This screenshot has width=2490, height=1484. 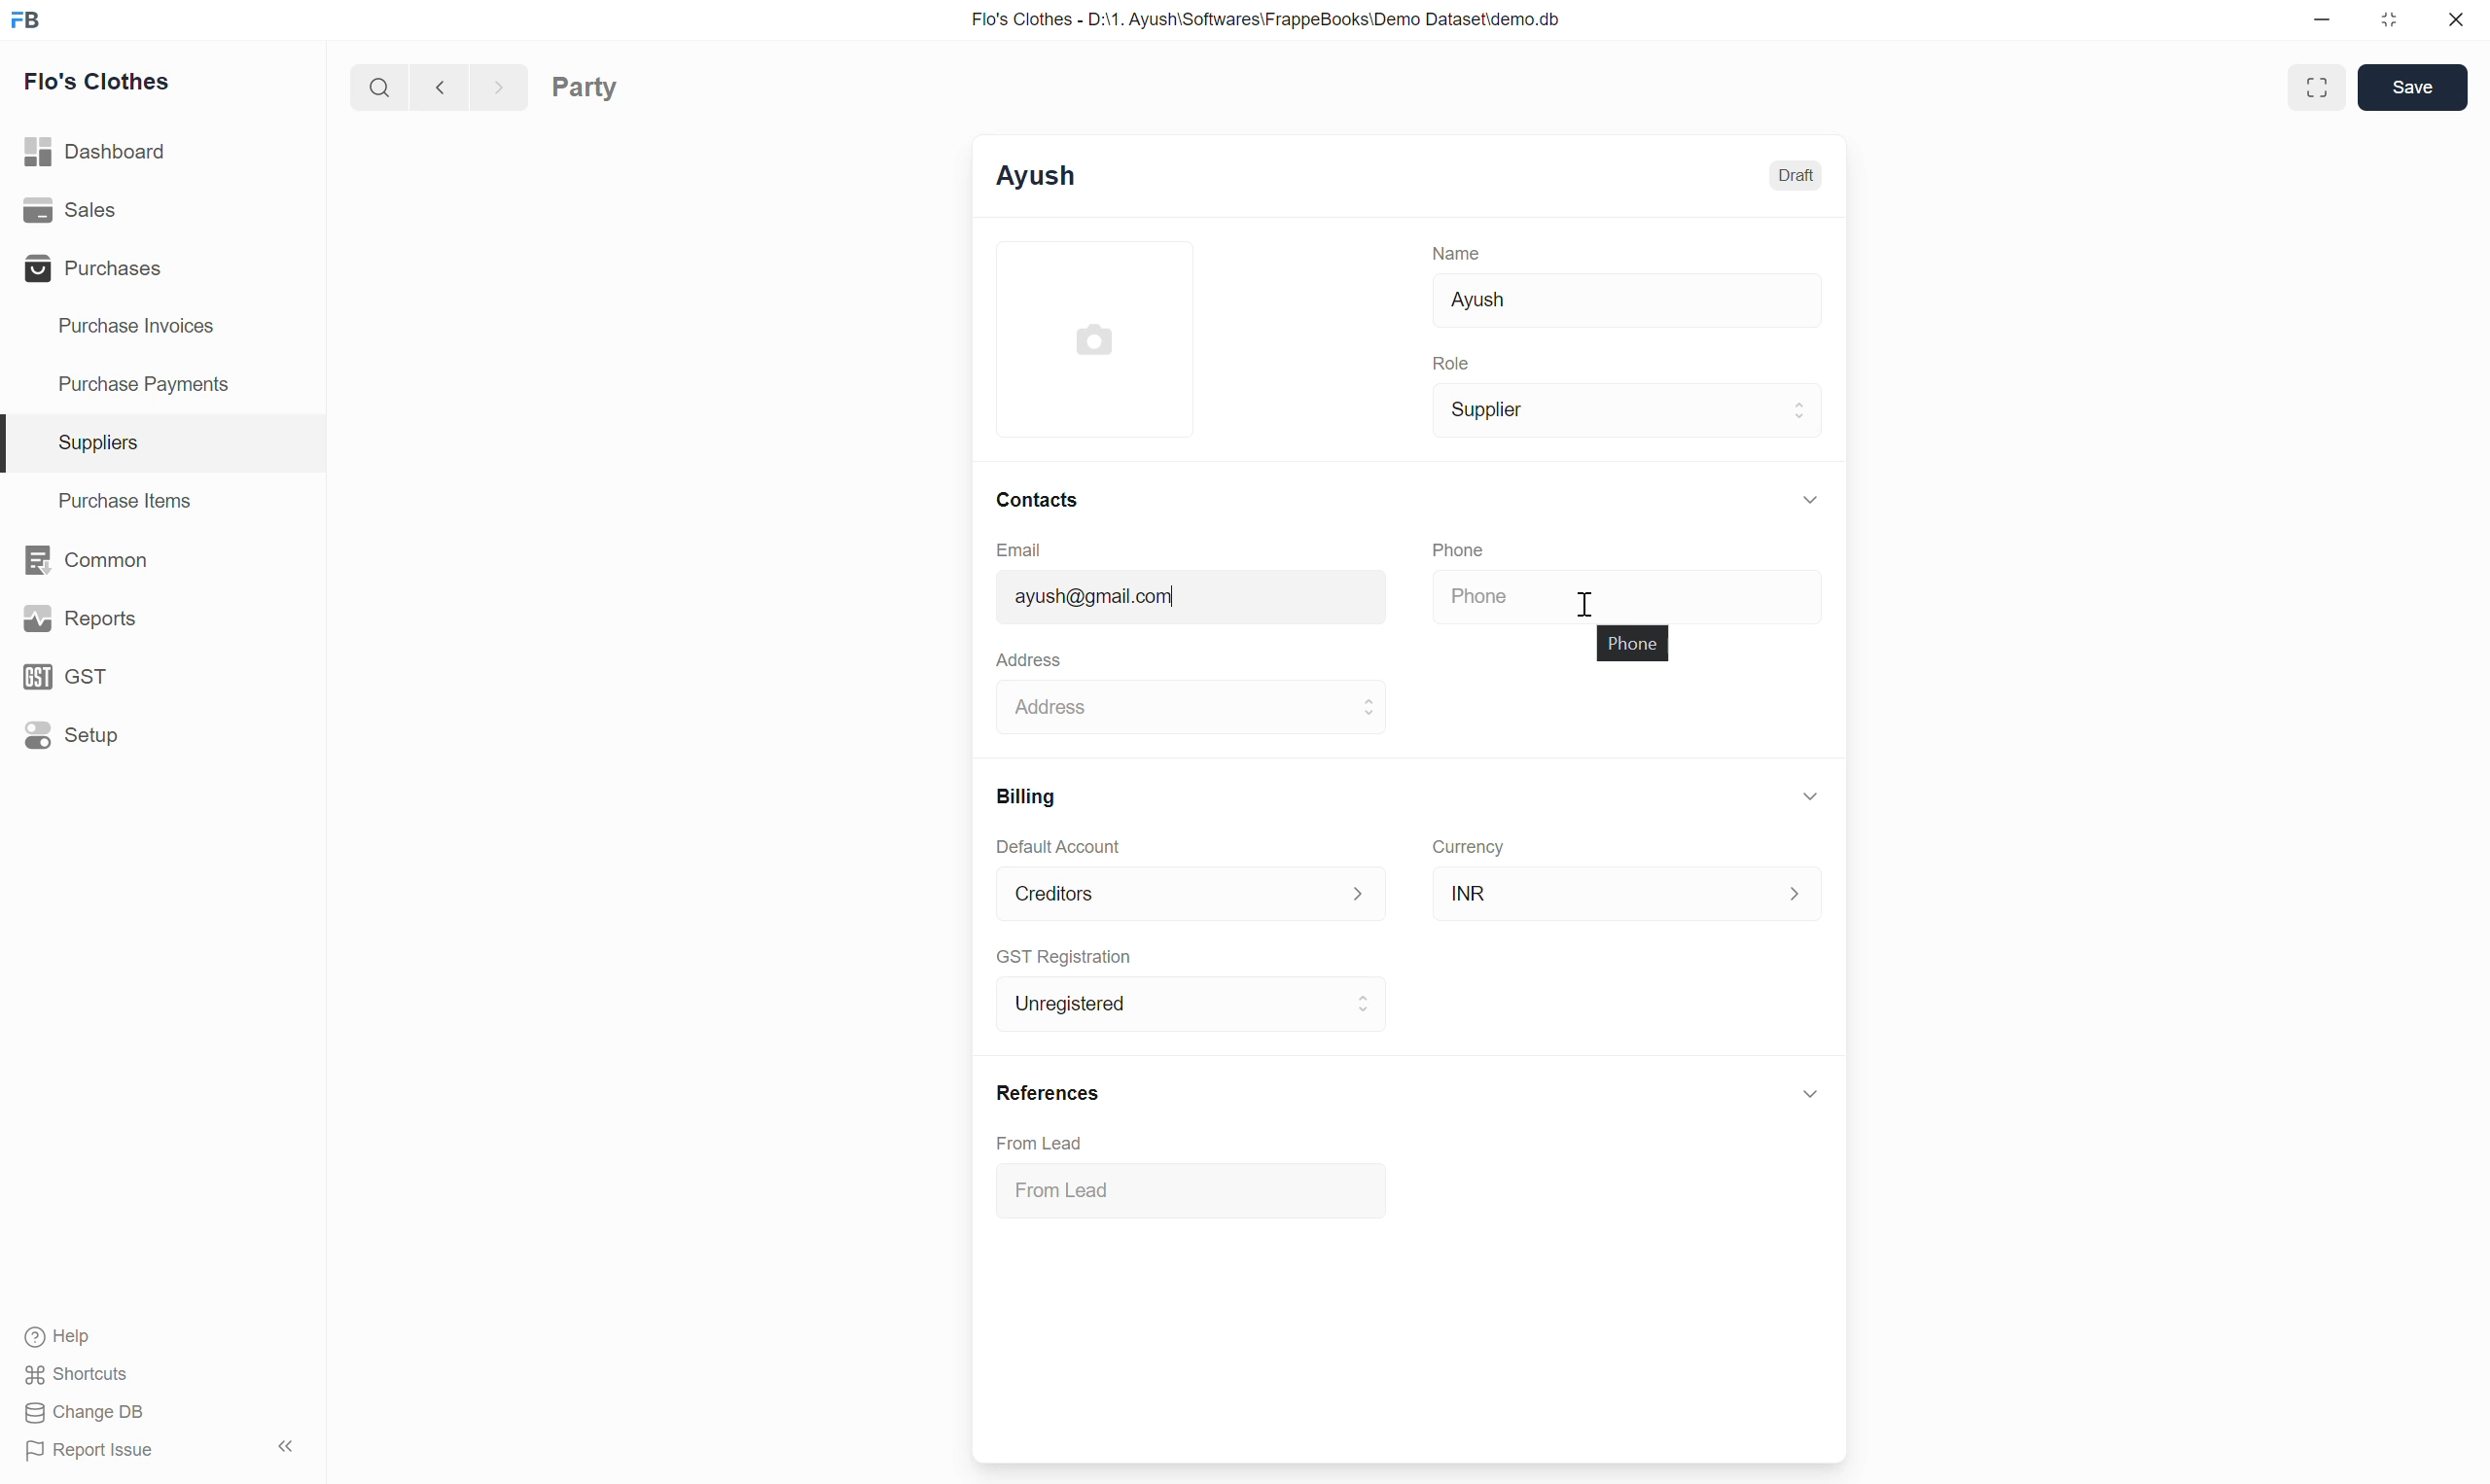 What do you see at coordinates (1627, 301) in the screenshot?
I see `Ayush` at bounding box center [1627, 301].